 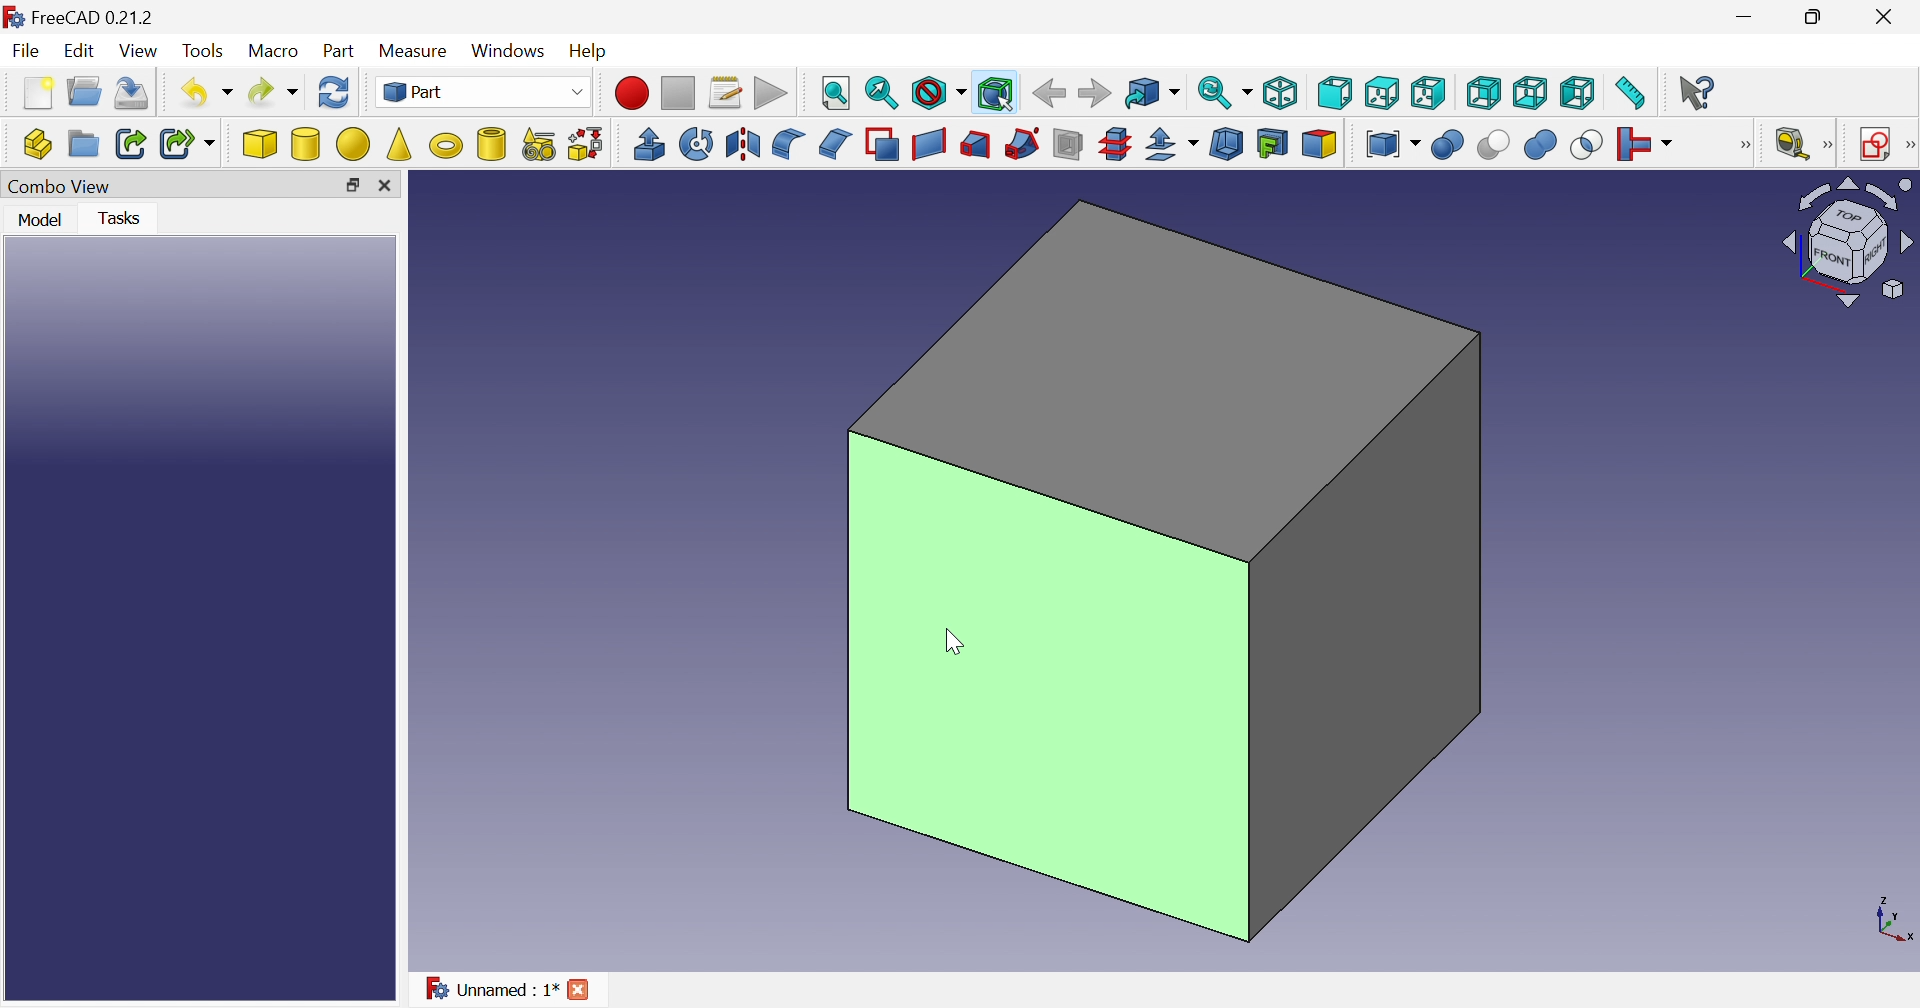 I want to click on Measure distance, so click(x=1632, y=94).